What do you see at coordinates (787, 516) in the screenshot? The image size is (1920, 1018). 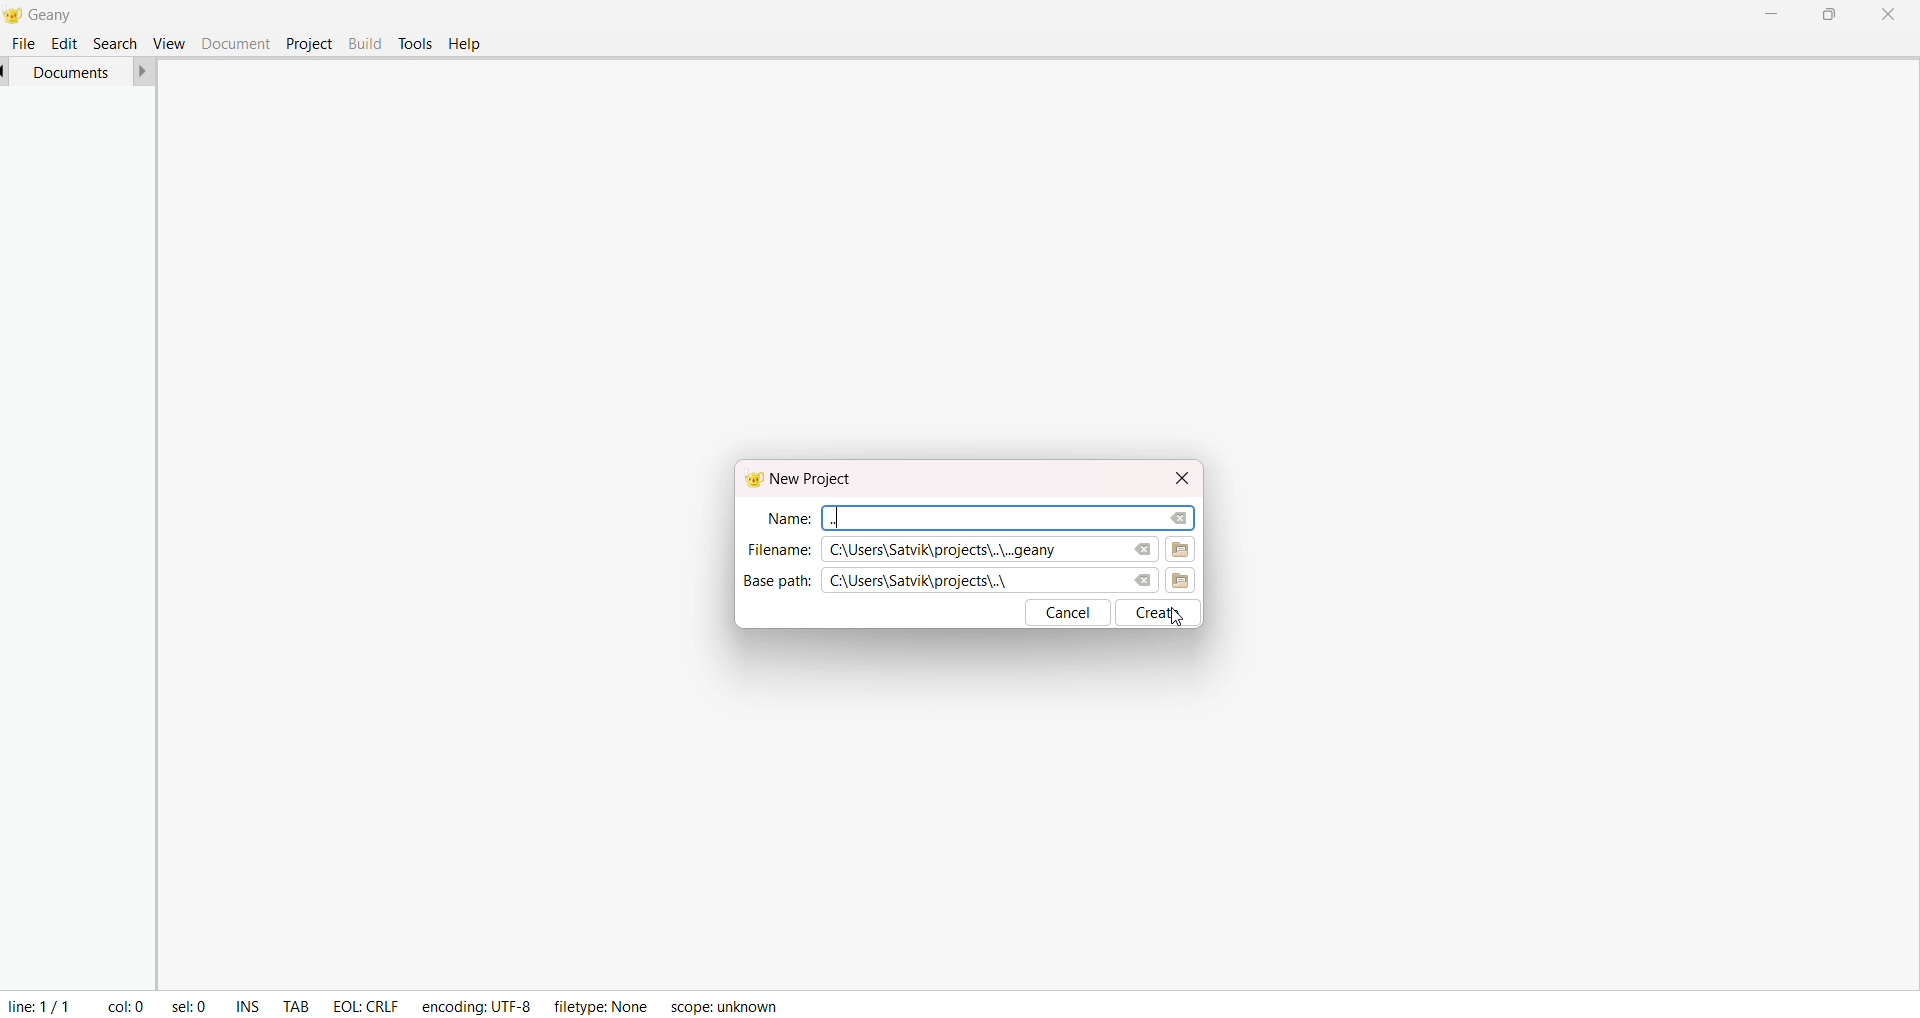 I see `name` at bounding box center [787, 516].